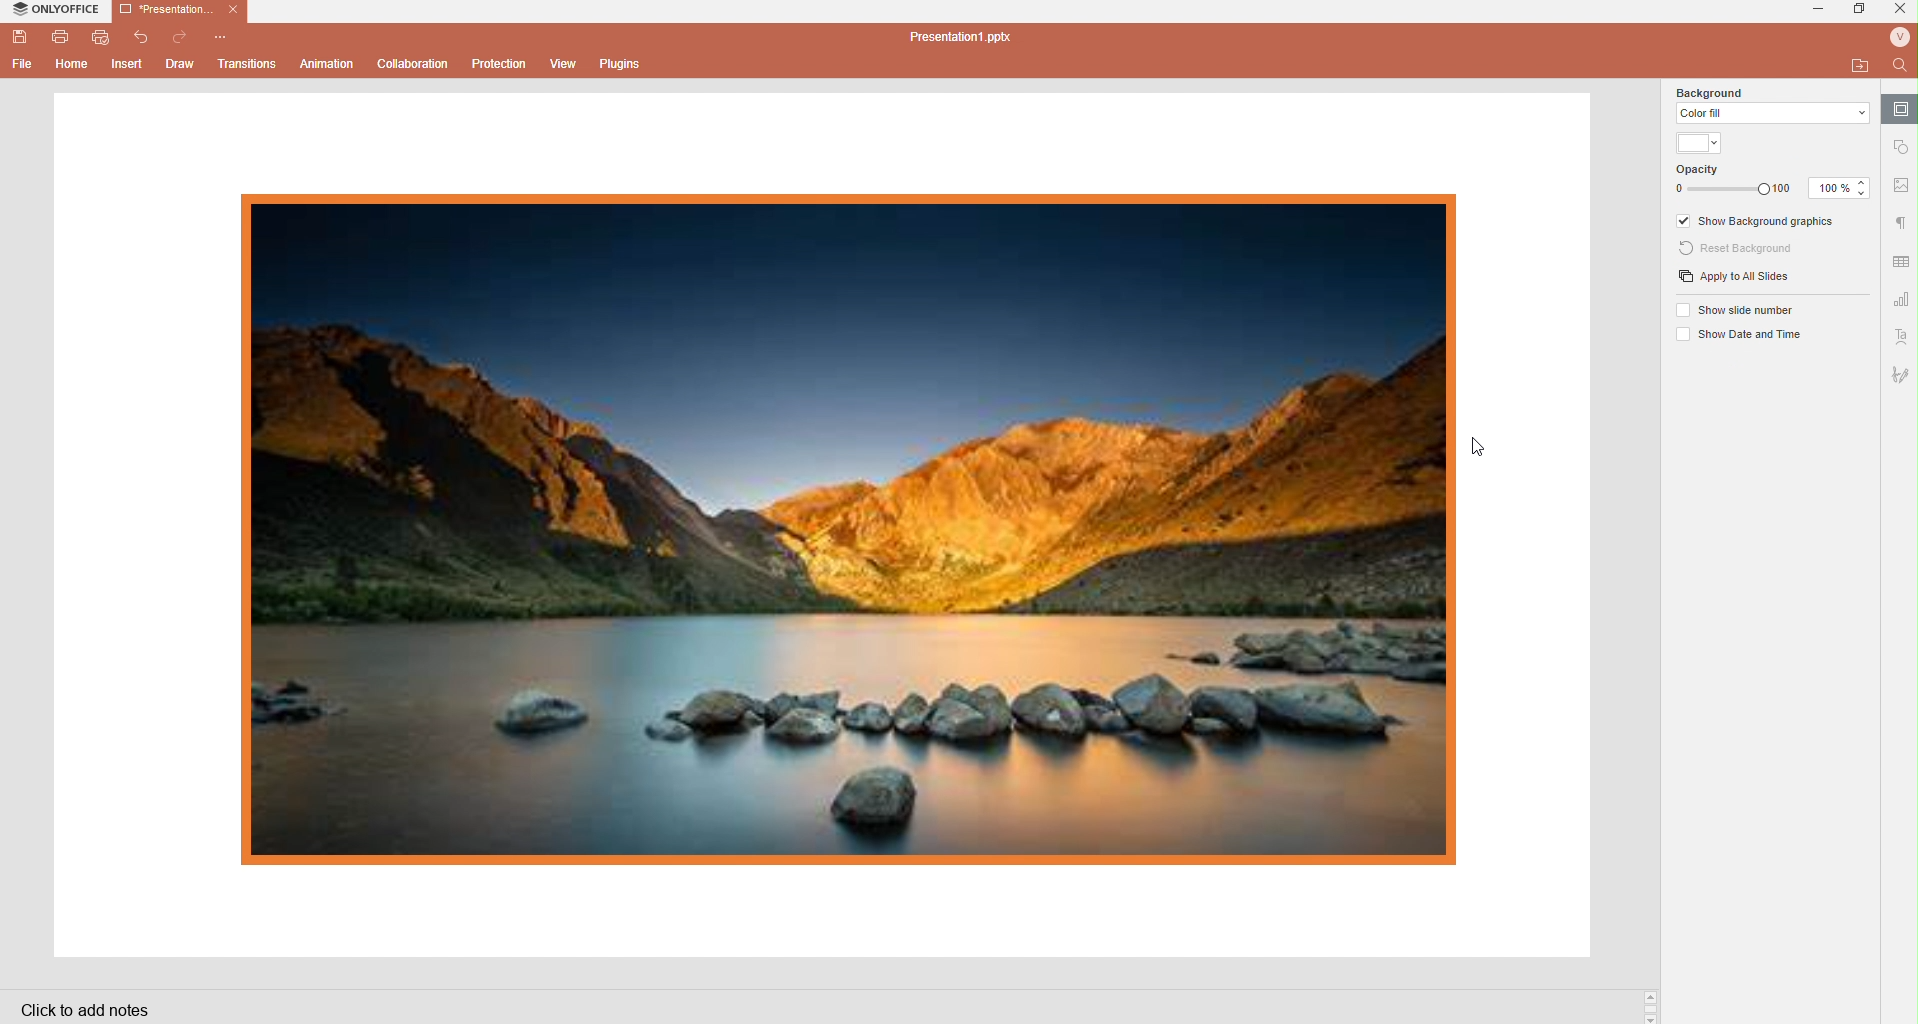 The height and width of the screenshot is (1024, 1918). Describe the element at coordinates (1858, 65) in the screenshot. I see `open file location` at that location.